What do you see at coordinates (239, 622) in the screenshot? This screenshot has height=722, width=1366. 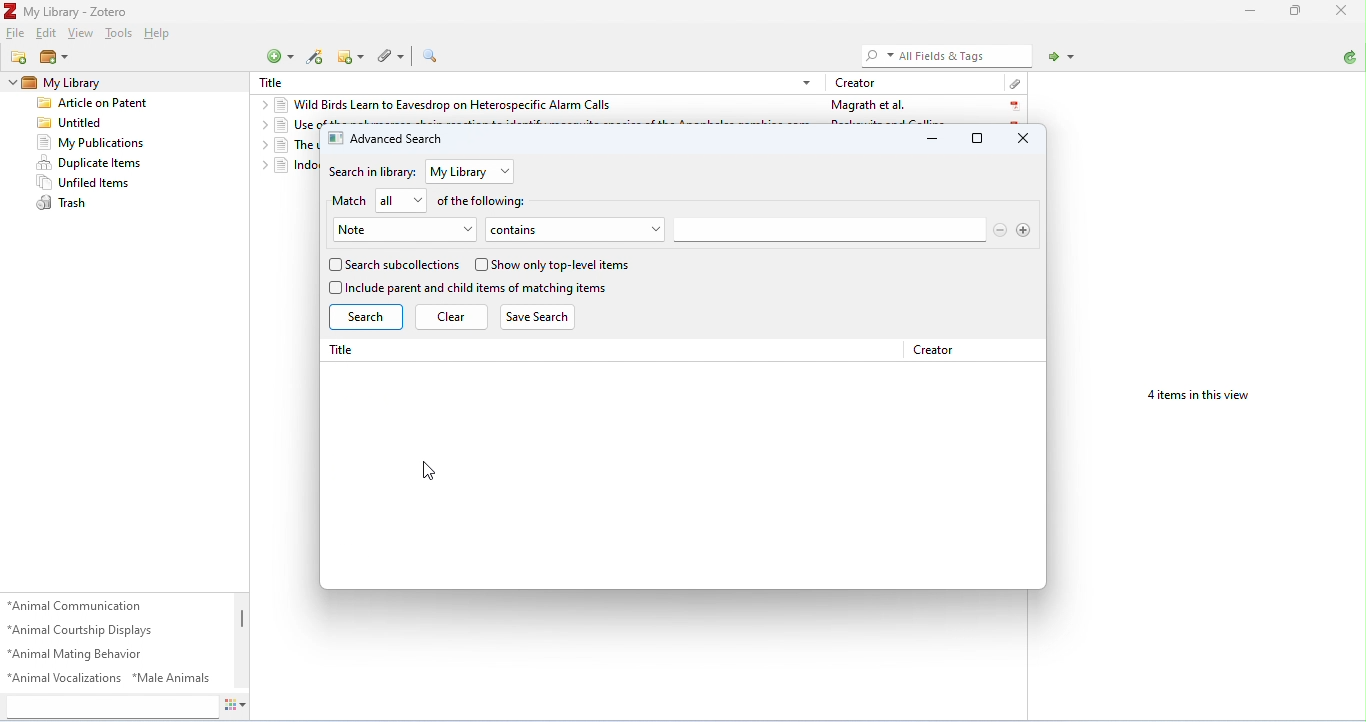 I see `vertical scroll bar` at bounding box center [239, 622].